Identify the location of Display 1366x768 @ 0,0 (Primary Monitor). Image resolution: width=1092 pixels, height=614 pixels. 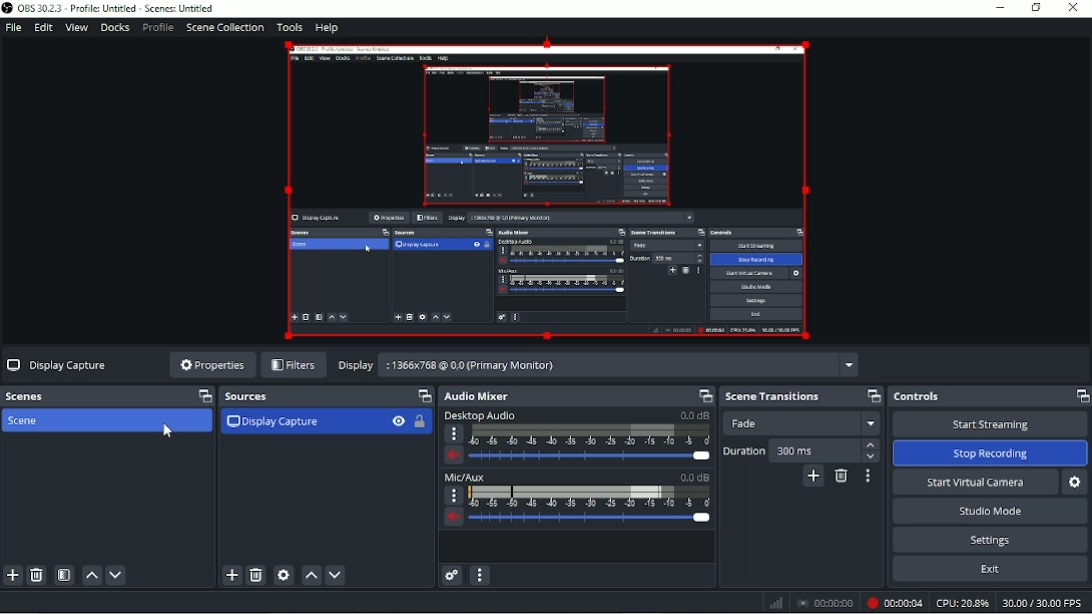
(596, 364).